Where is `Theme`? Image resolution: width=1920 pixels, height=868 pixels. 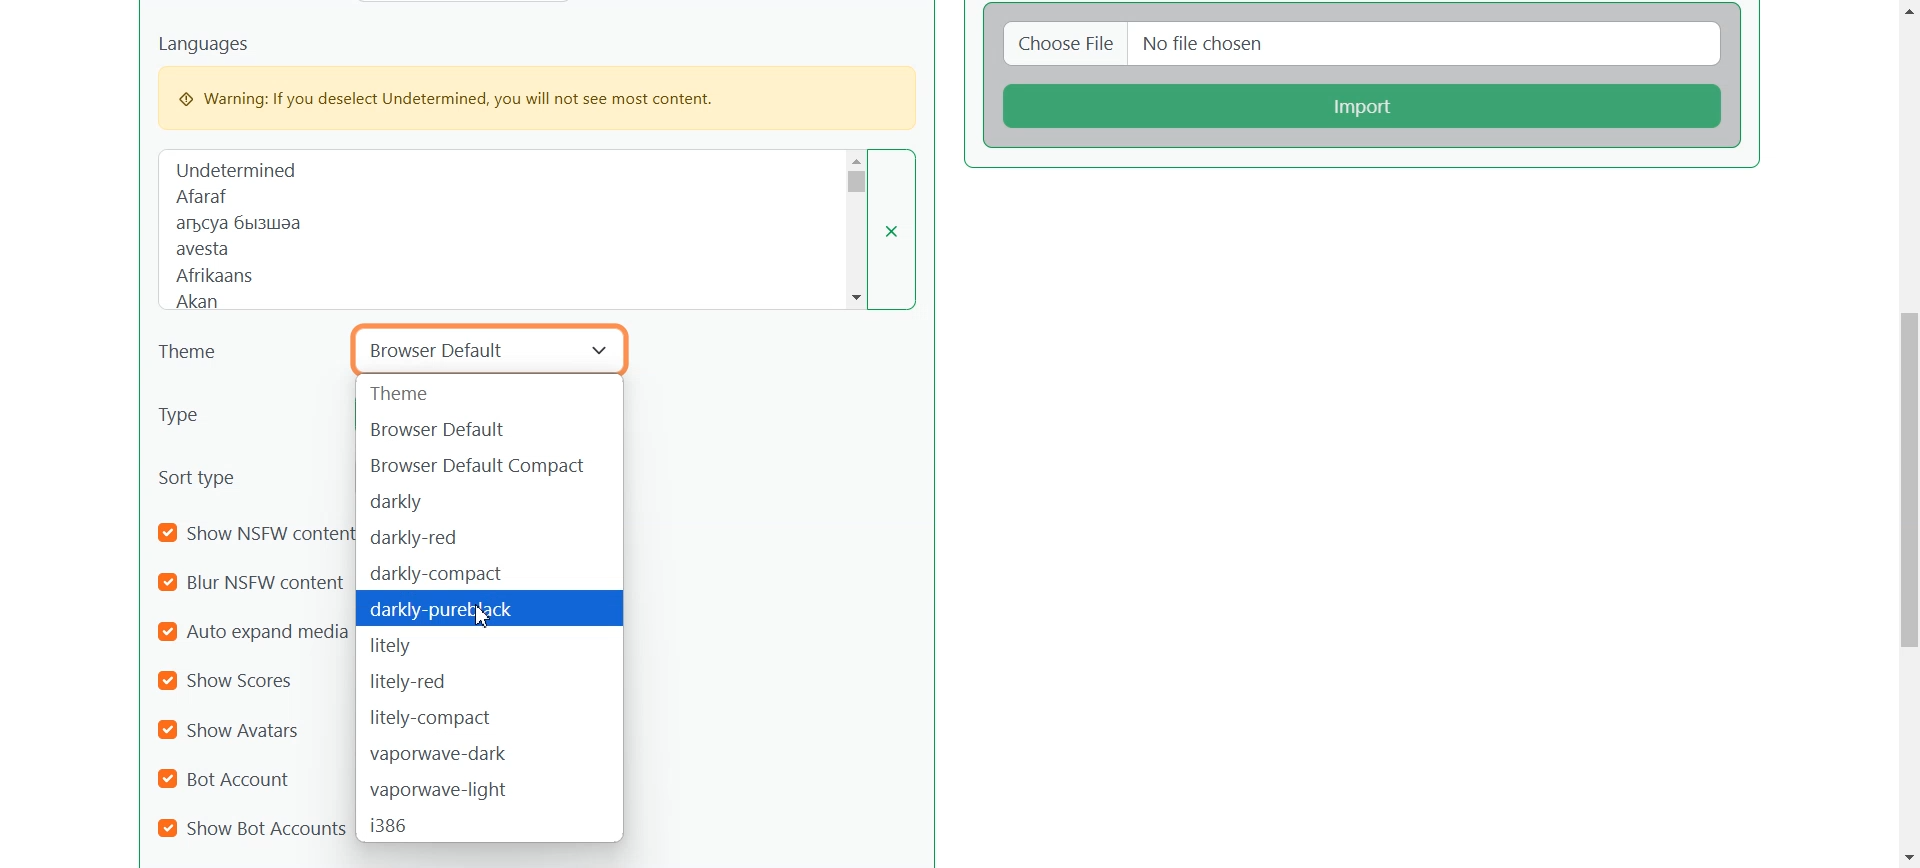
Theme is located at coordinates (489, 394).